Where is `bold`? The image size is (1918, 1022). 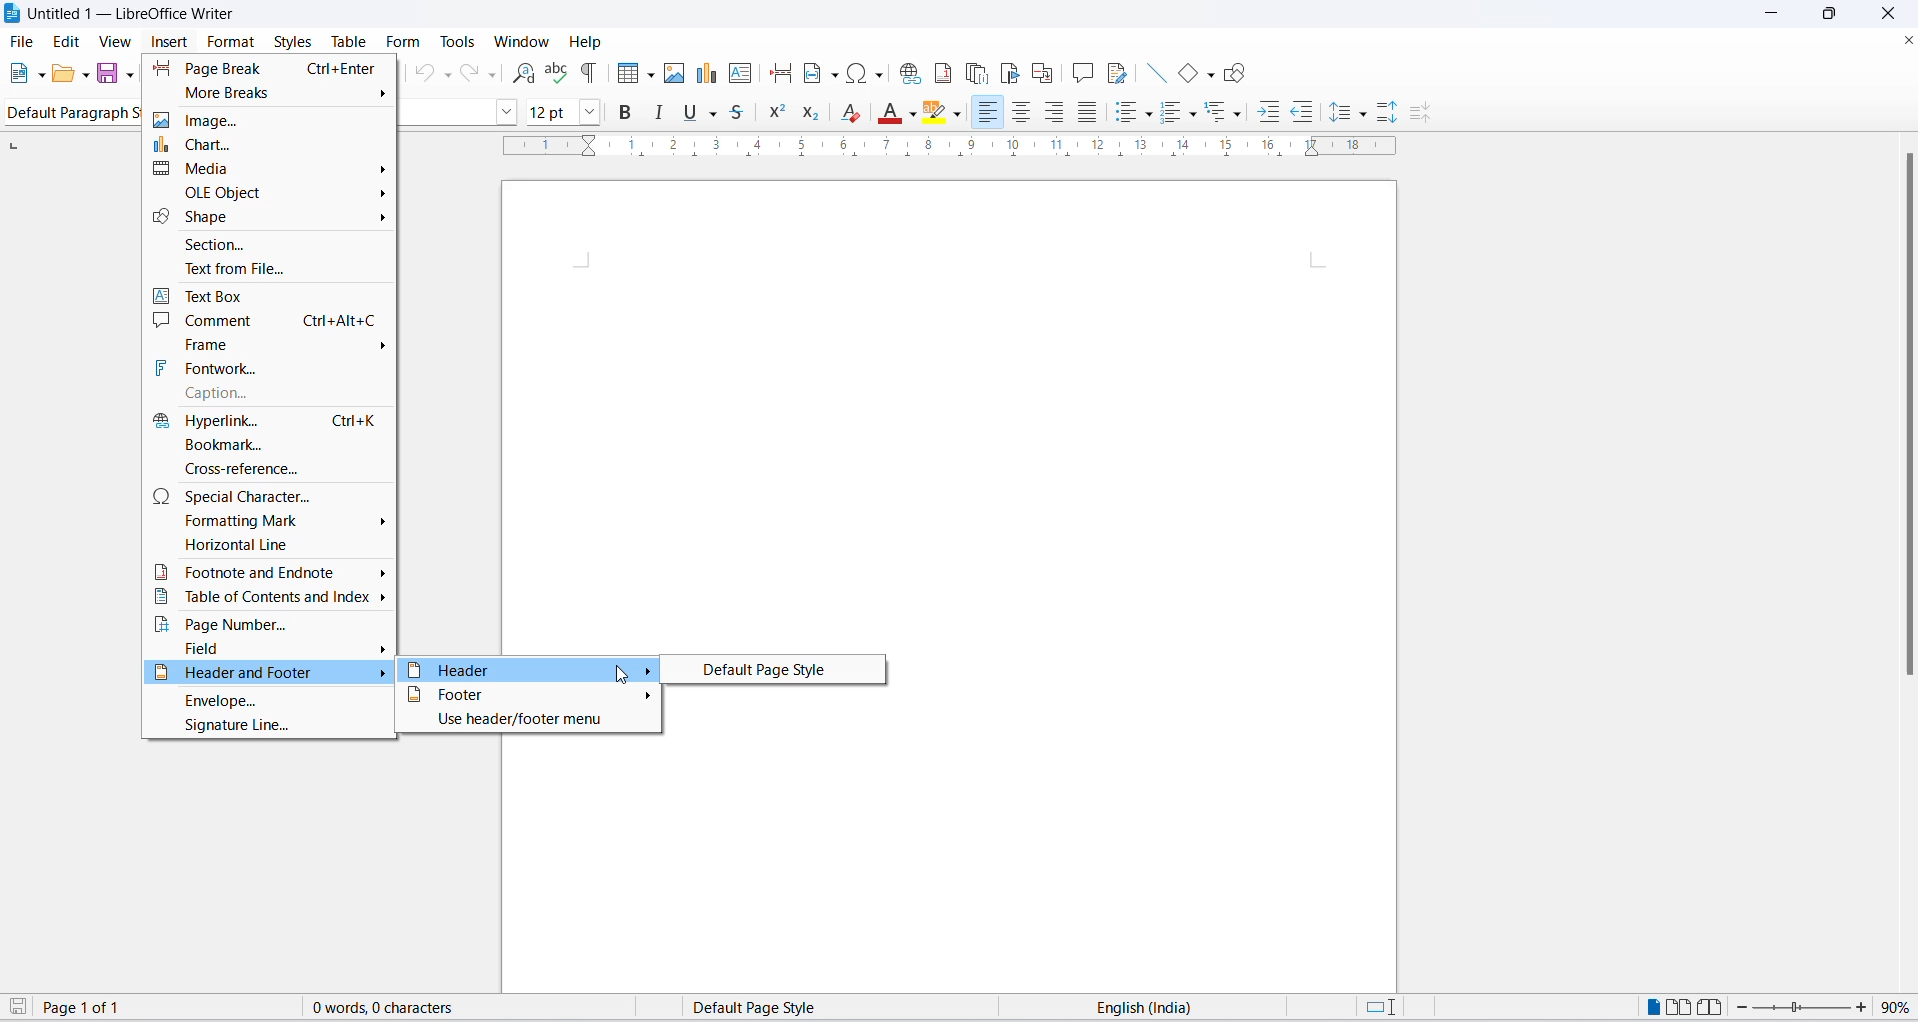 bold is located at coordinates (629, 115).